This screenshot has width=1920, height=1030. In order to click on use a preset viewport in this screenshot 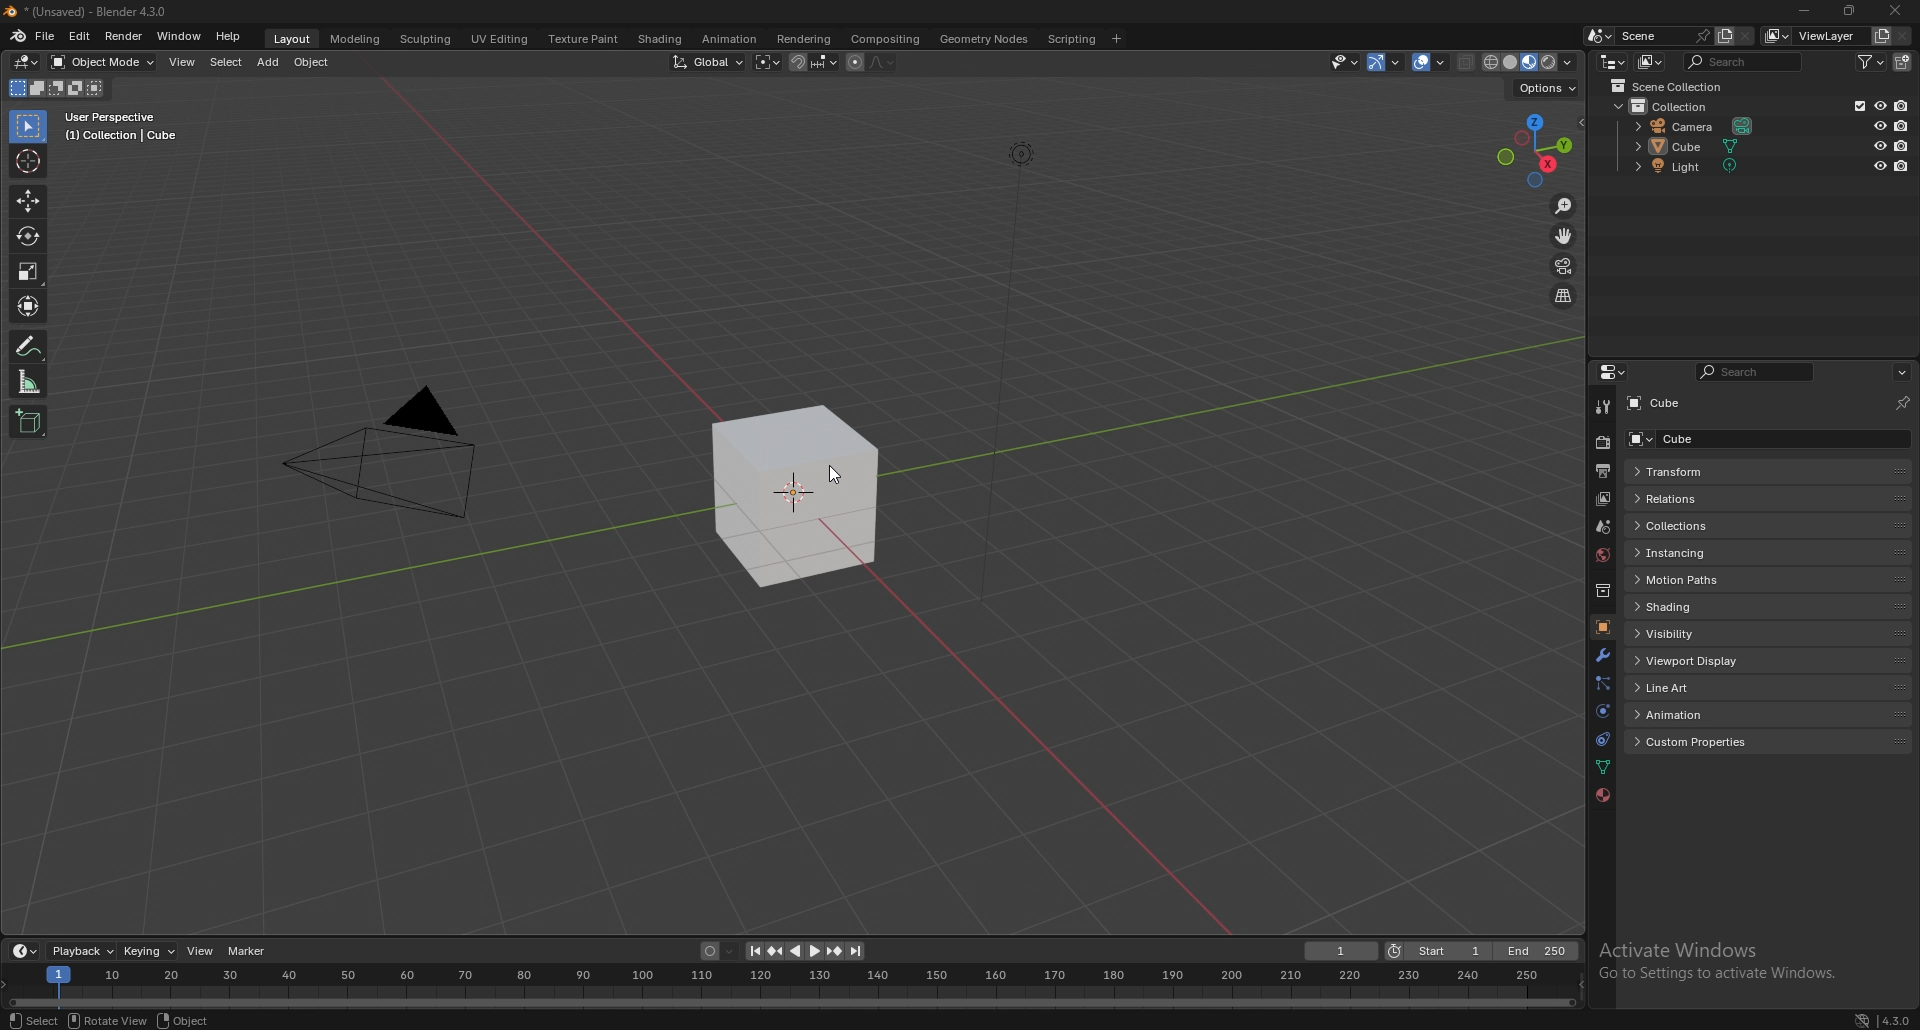, I will do `click(1537, 151)`.